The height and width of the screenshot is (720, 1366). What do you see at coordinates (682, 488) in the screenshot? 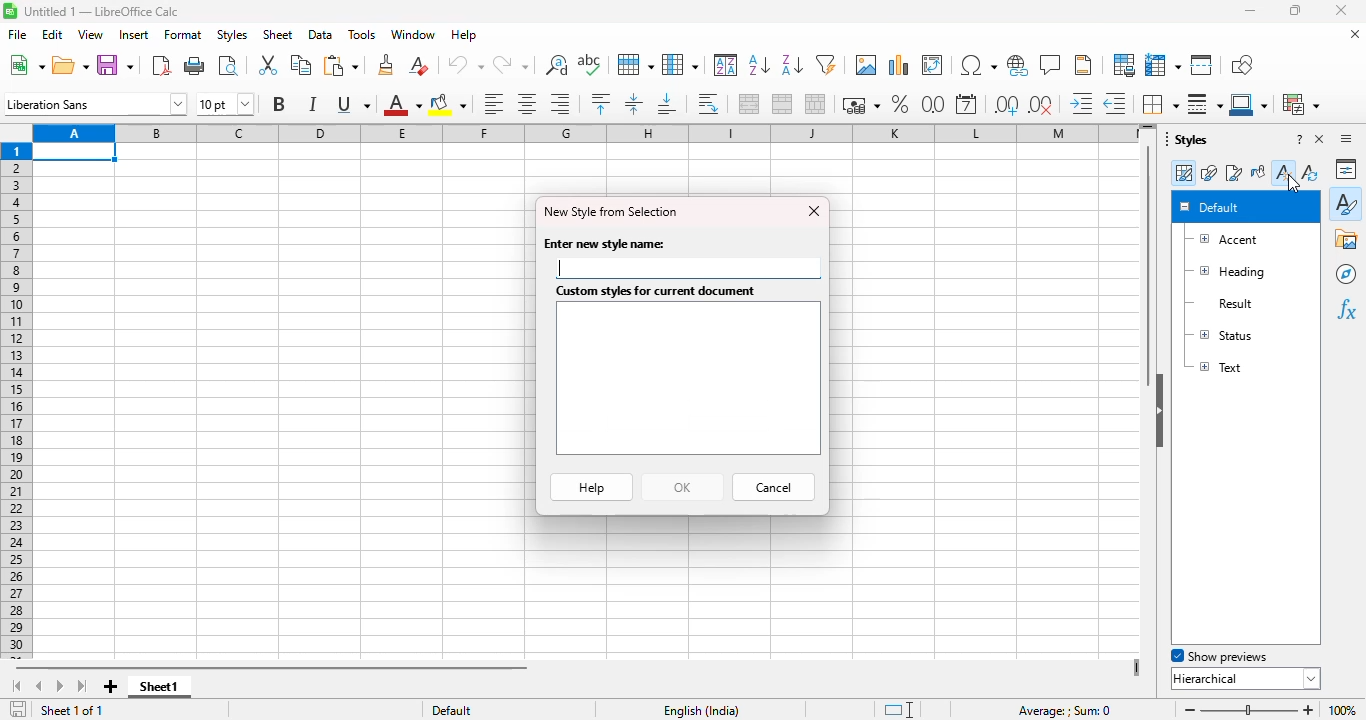
I see `OK` at bounding box center [682, 488].